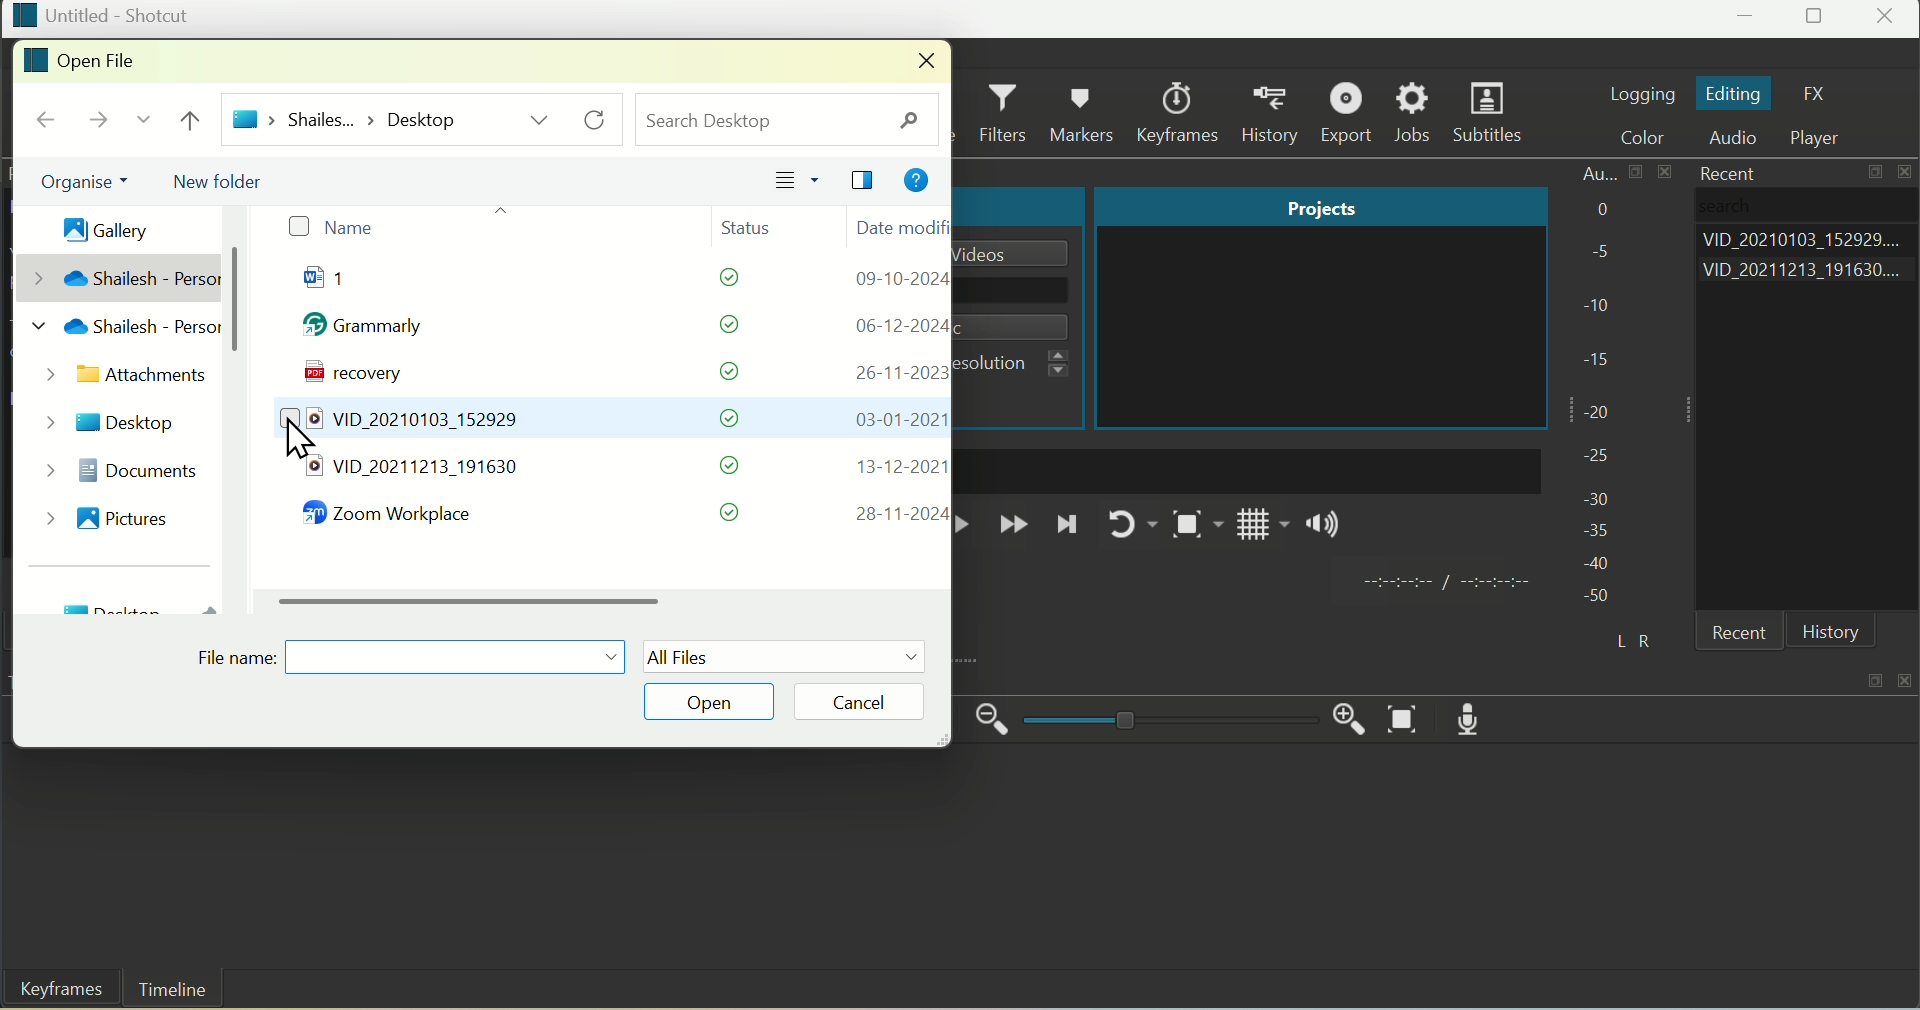 The image size is (1920, 1010). I want to click on History, so click(1275, 113).